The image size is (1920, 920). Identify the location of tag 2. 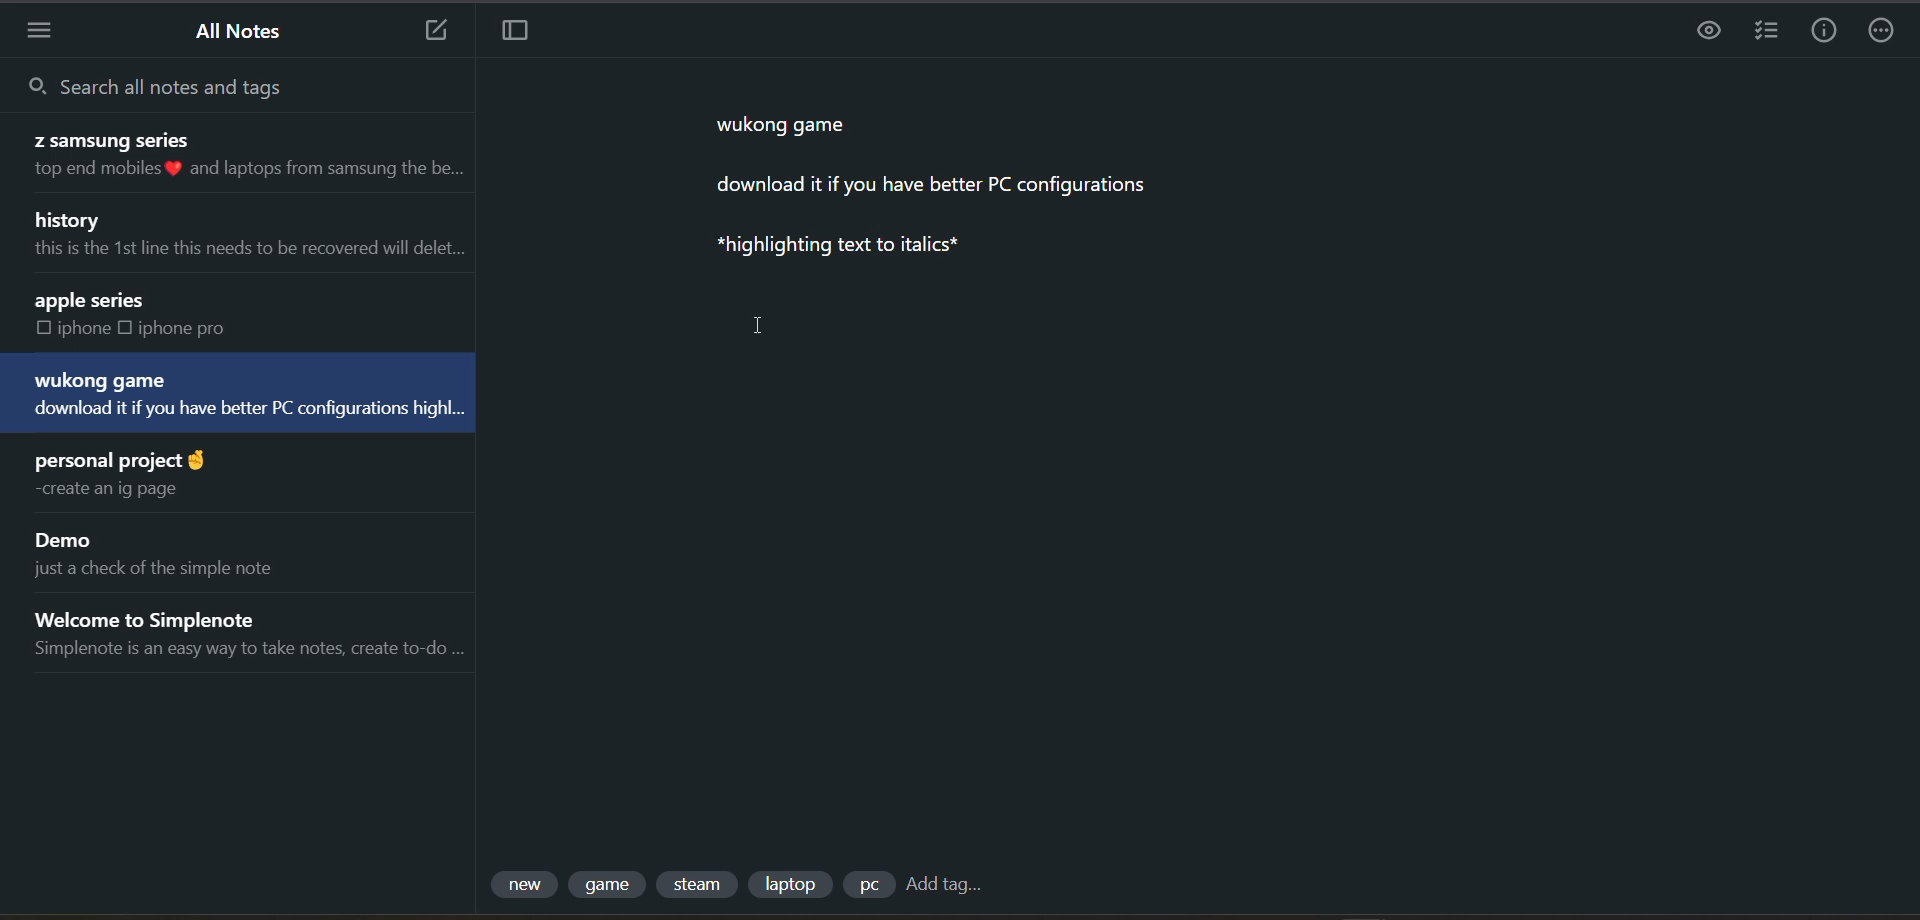
(613, 888).